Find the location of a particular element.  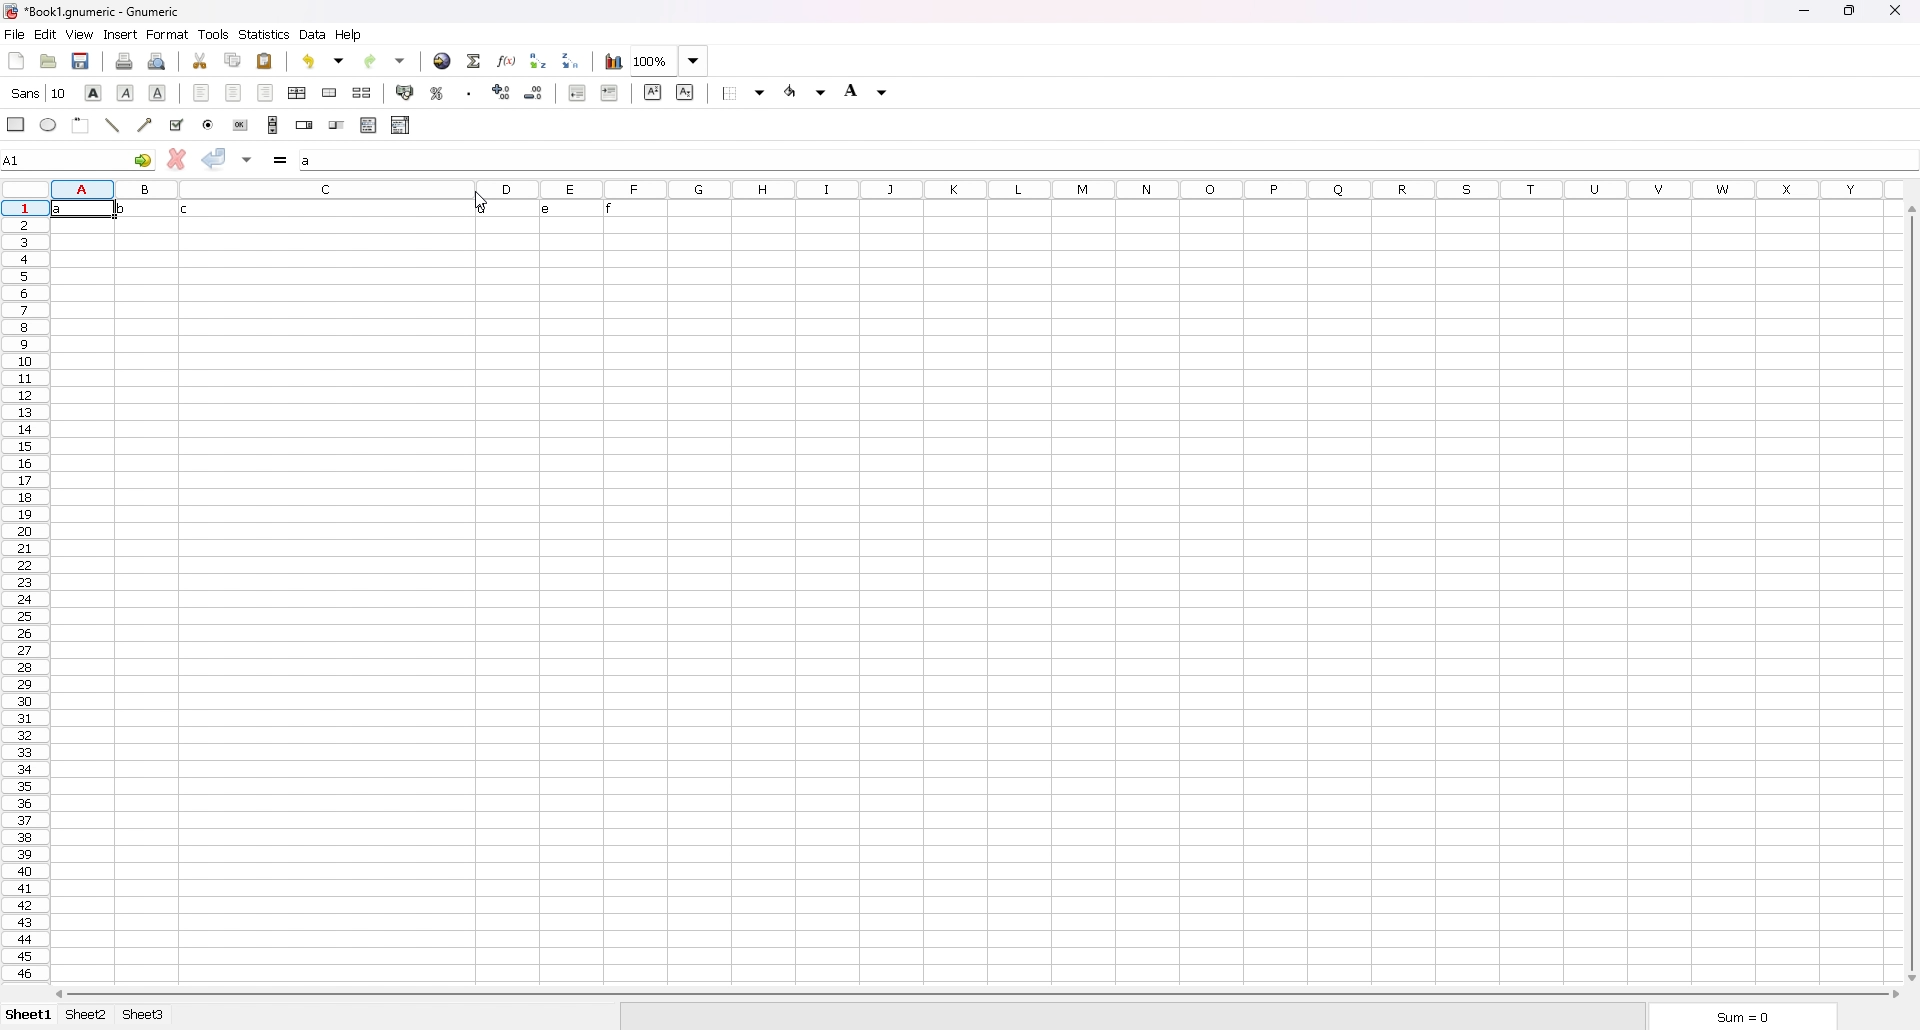

edit is located at coordinates (46, 34).